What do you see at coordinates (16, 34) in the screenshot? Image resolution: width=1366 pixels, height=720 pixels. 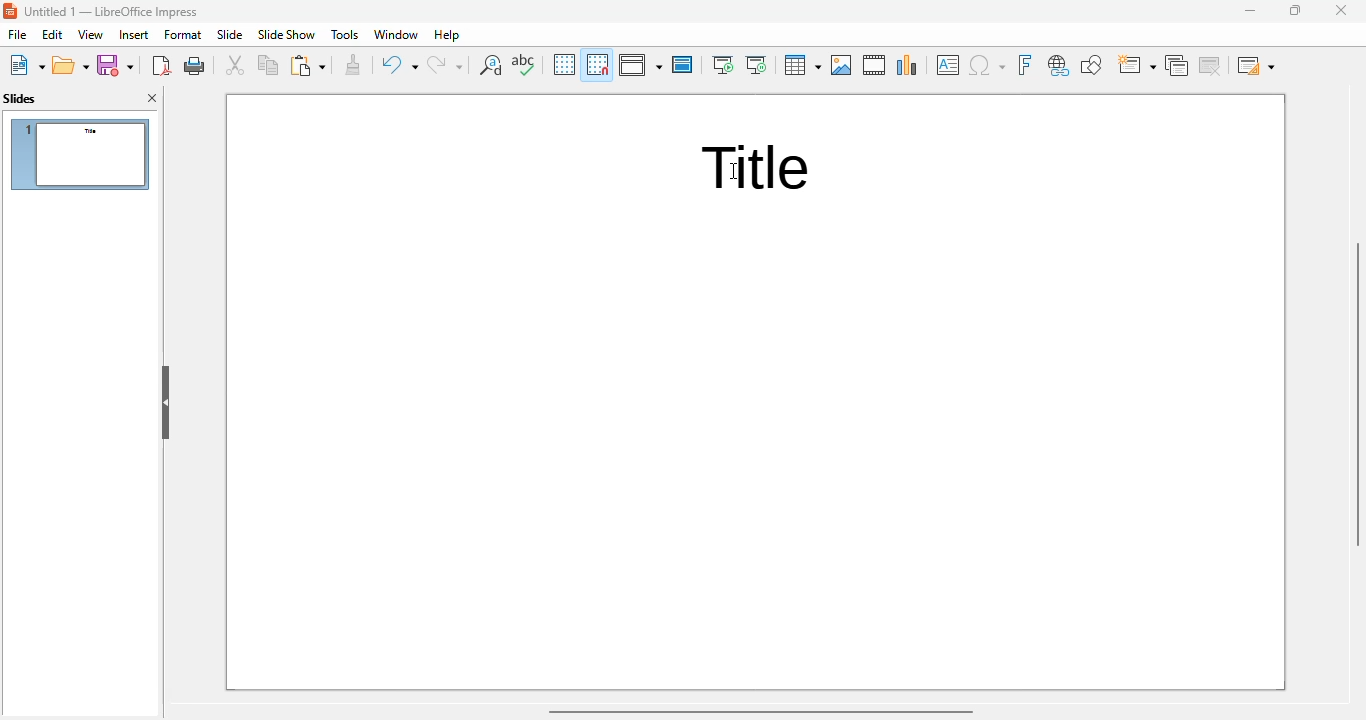 I see `file` at bounding box center [16, 34].